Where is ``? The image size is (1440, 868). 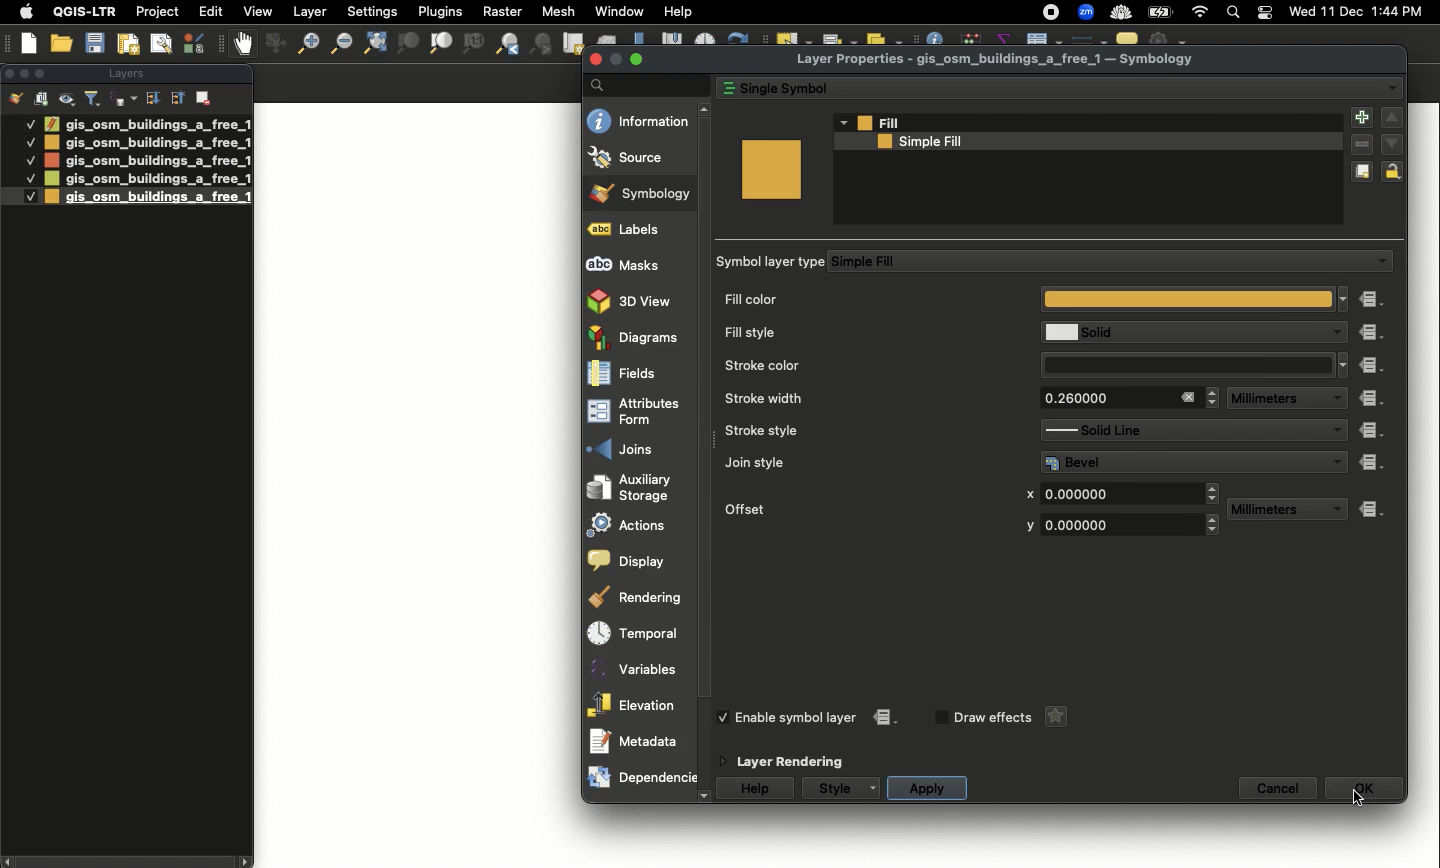
 is located at coordinates (223, 43).